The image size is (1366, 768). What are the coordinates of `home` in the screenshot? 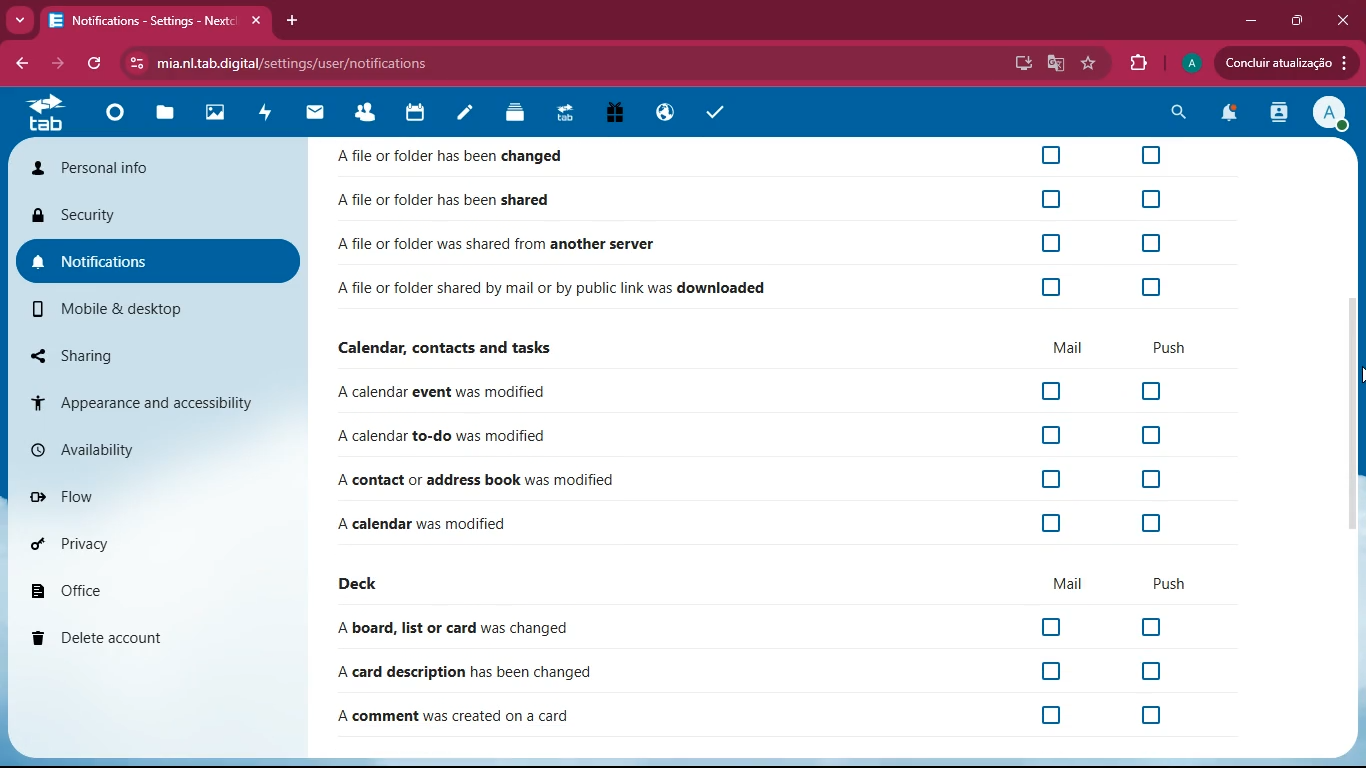 It's located at (118, 118).